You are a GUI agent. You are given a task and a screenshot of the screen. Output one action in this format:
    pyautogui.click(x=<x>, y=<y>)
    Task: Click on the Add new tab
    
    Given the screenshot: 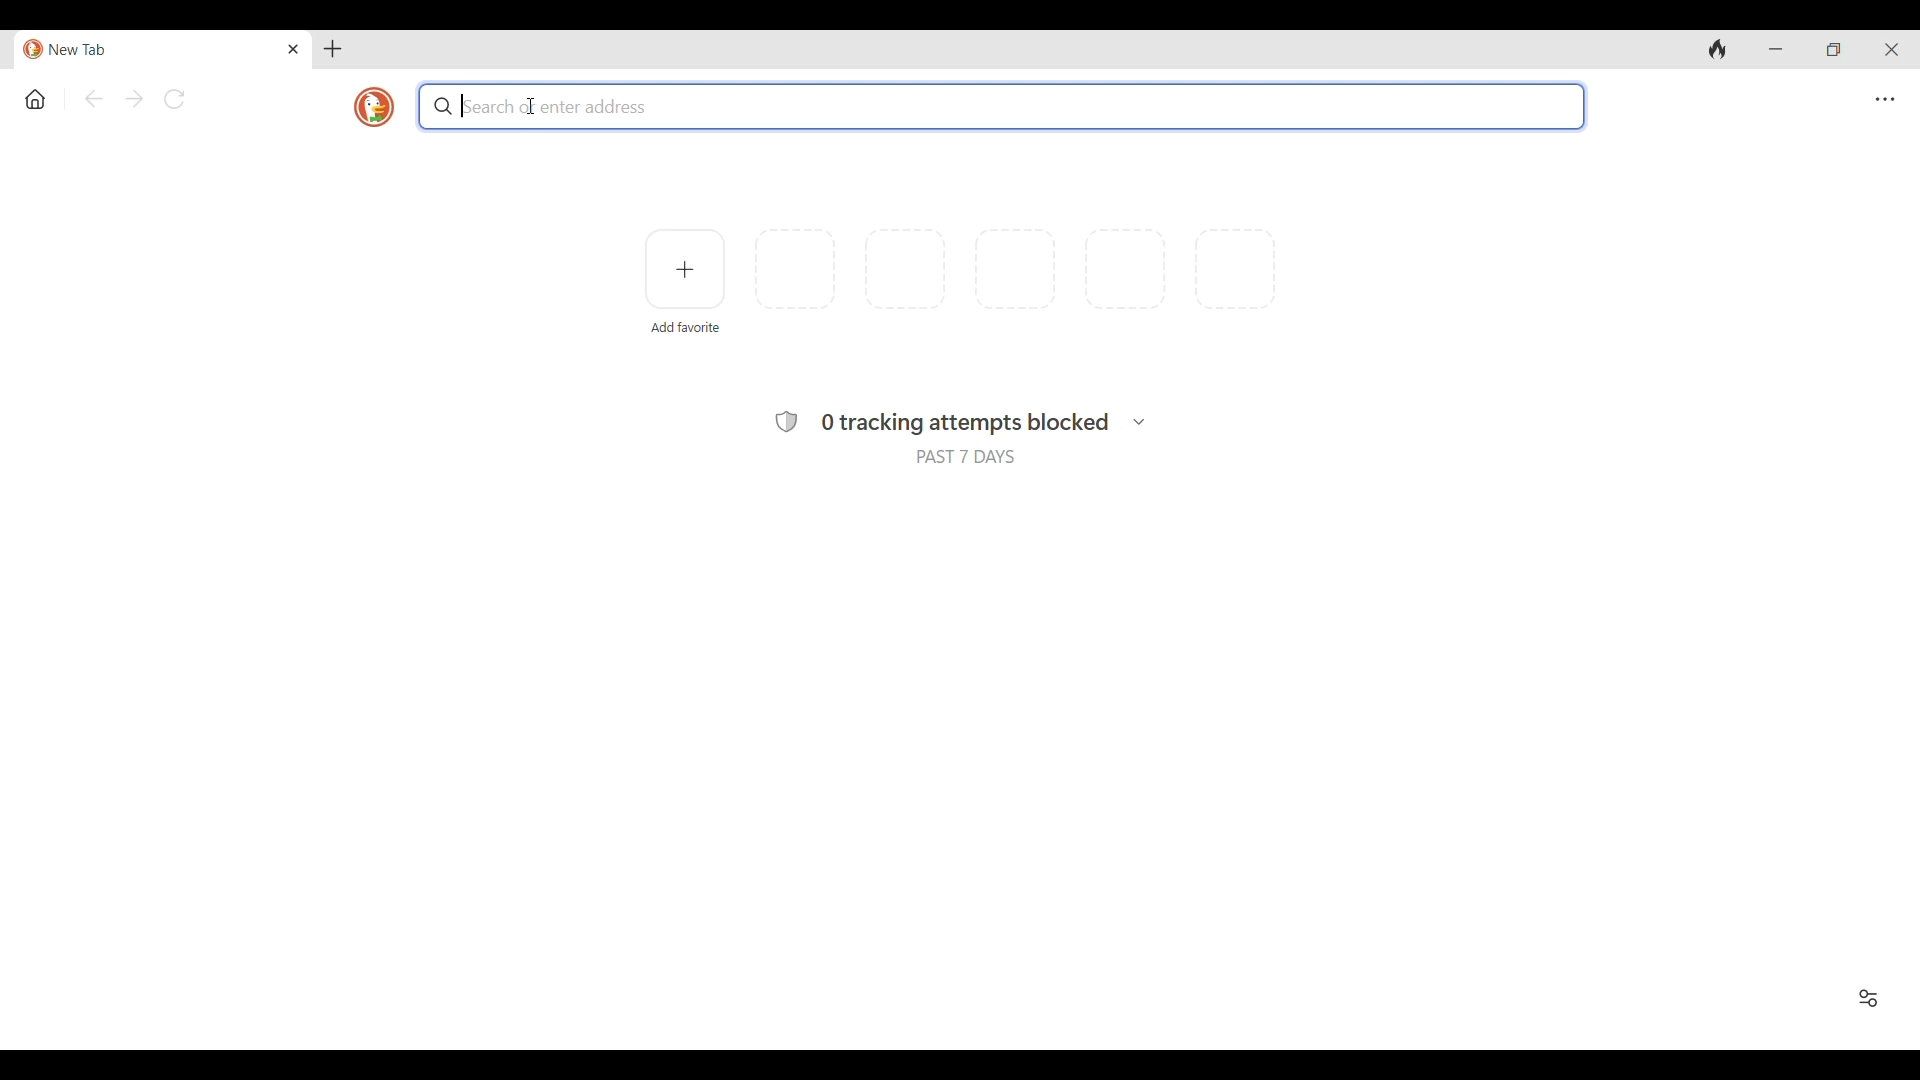 What is the action you would take?
    pyautogui.click(x=332, y=49)
    